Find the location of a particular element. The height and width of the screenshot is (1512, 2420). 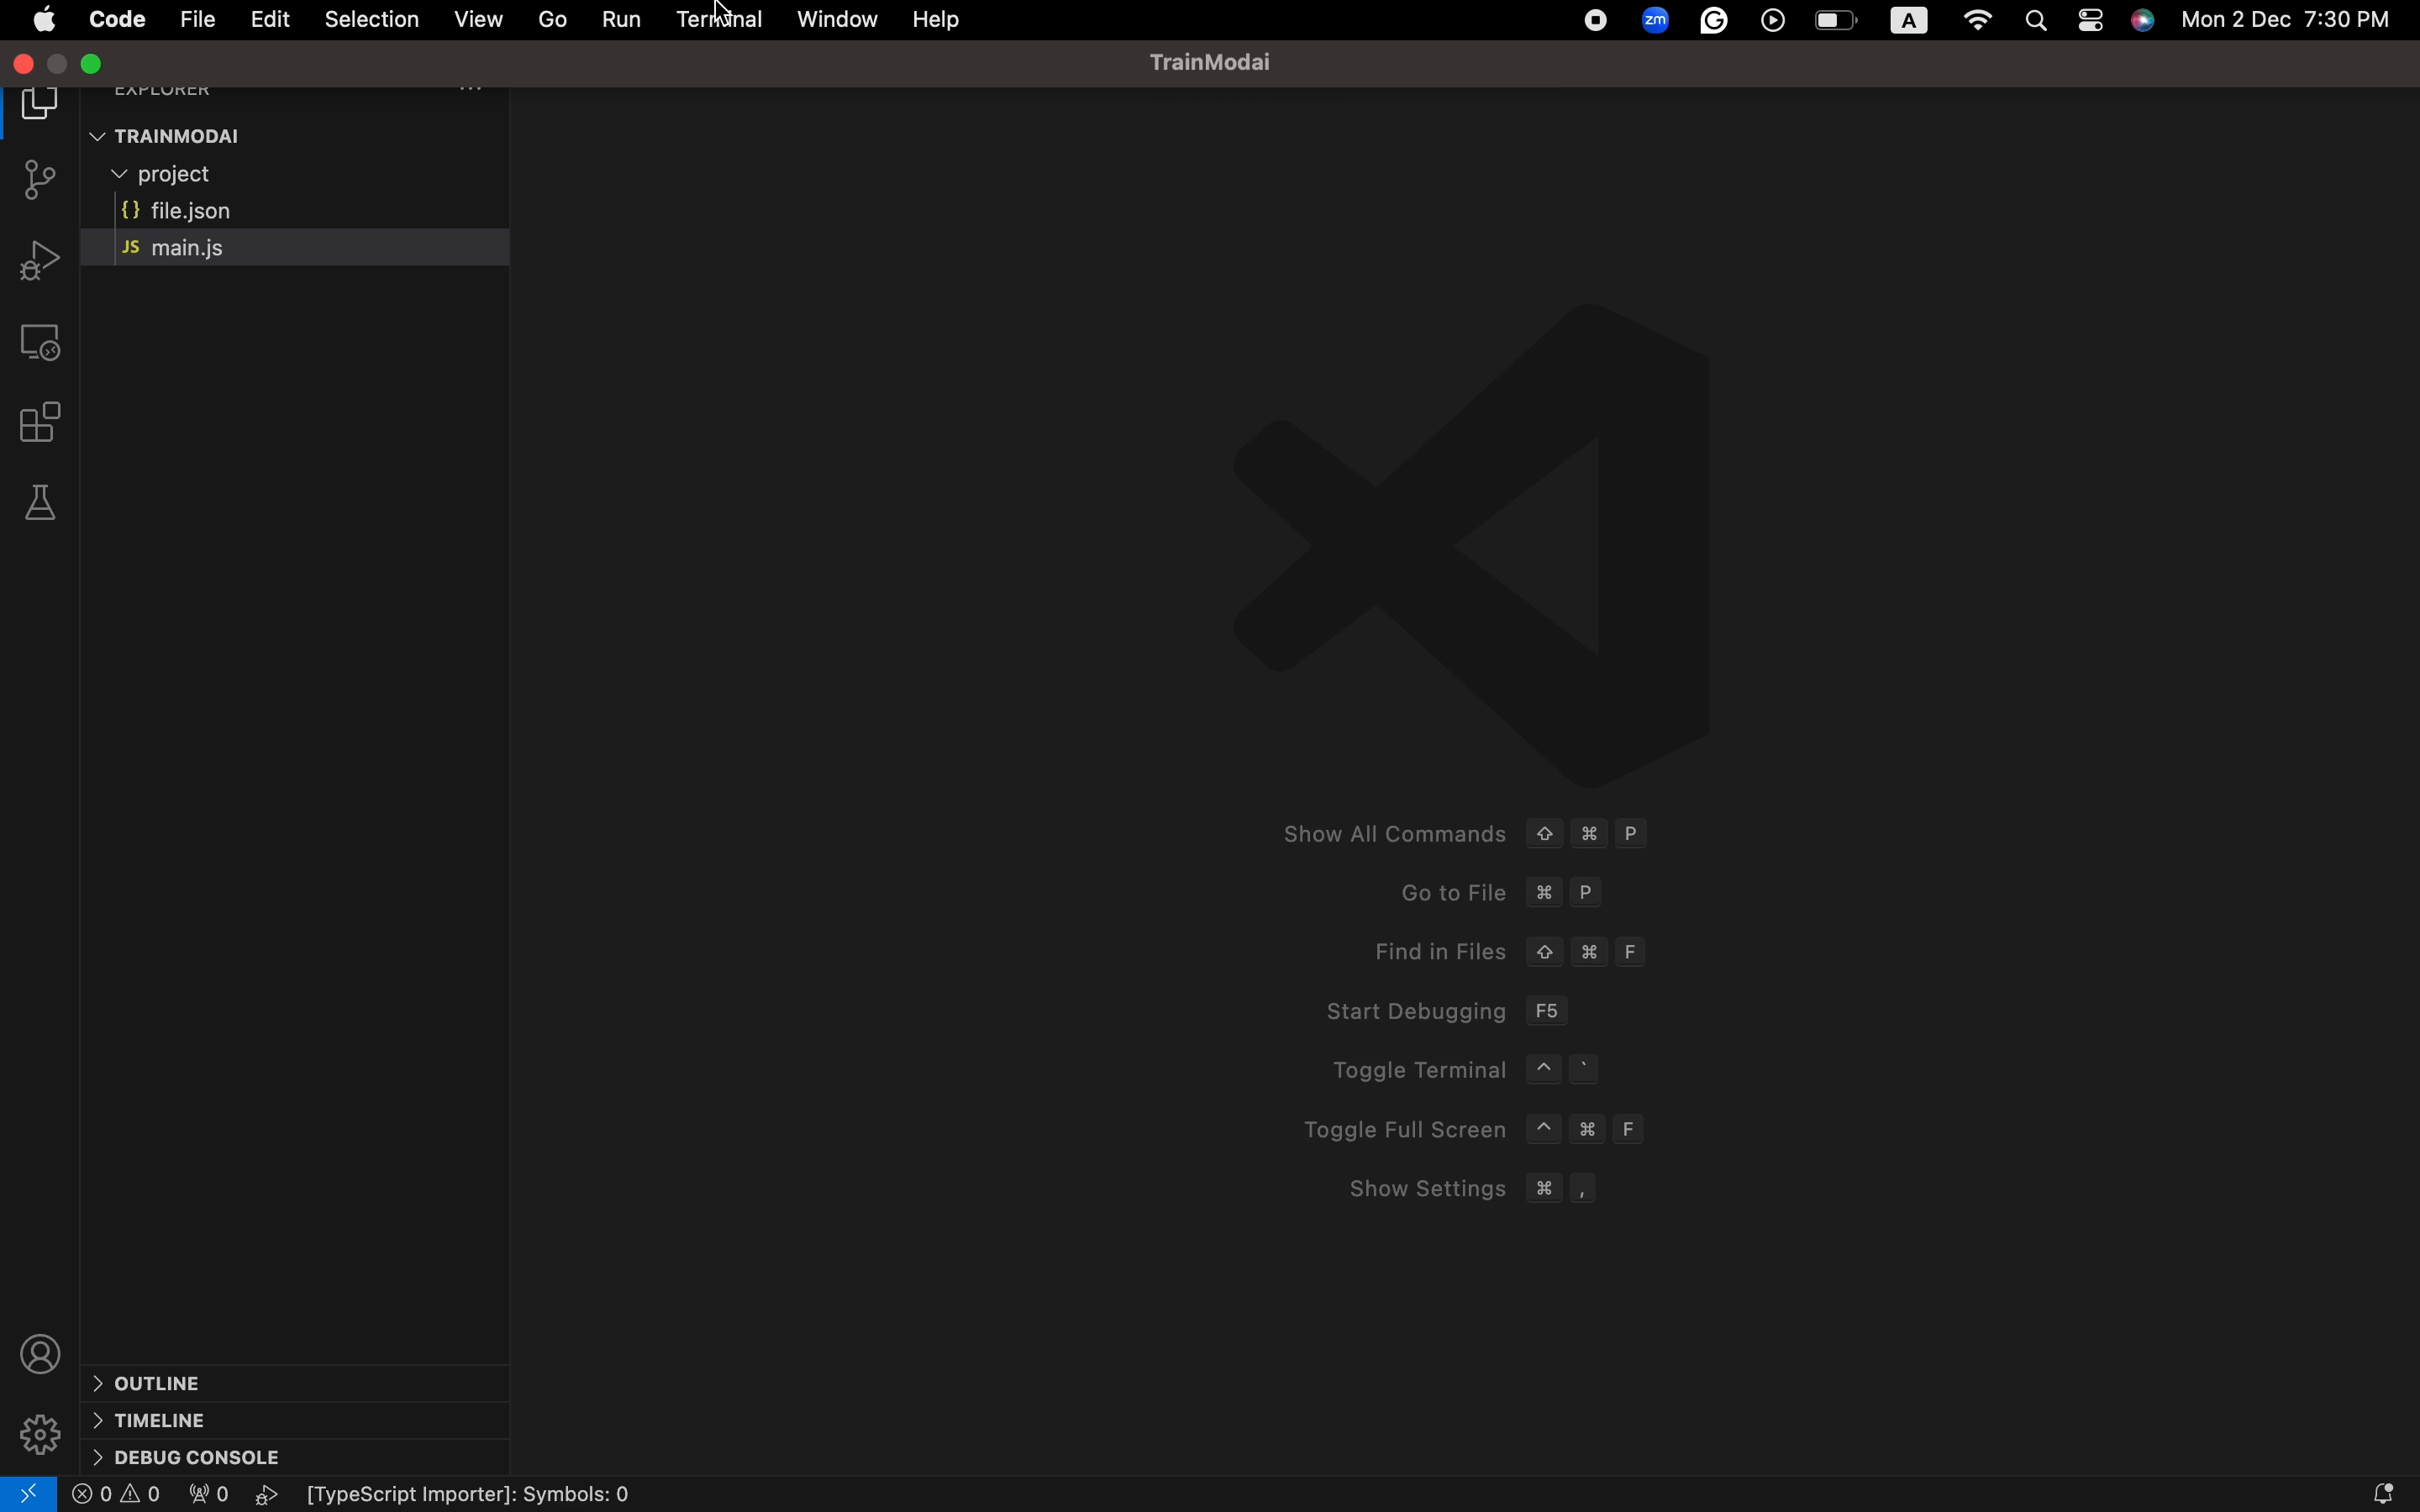

go to file is located at coordinates (553, 18).